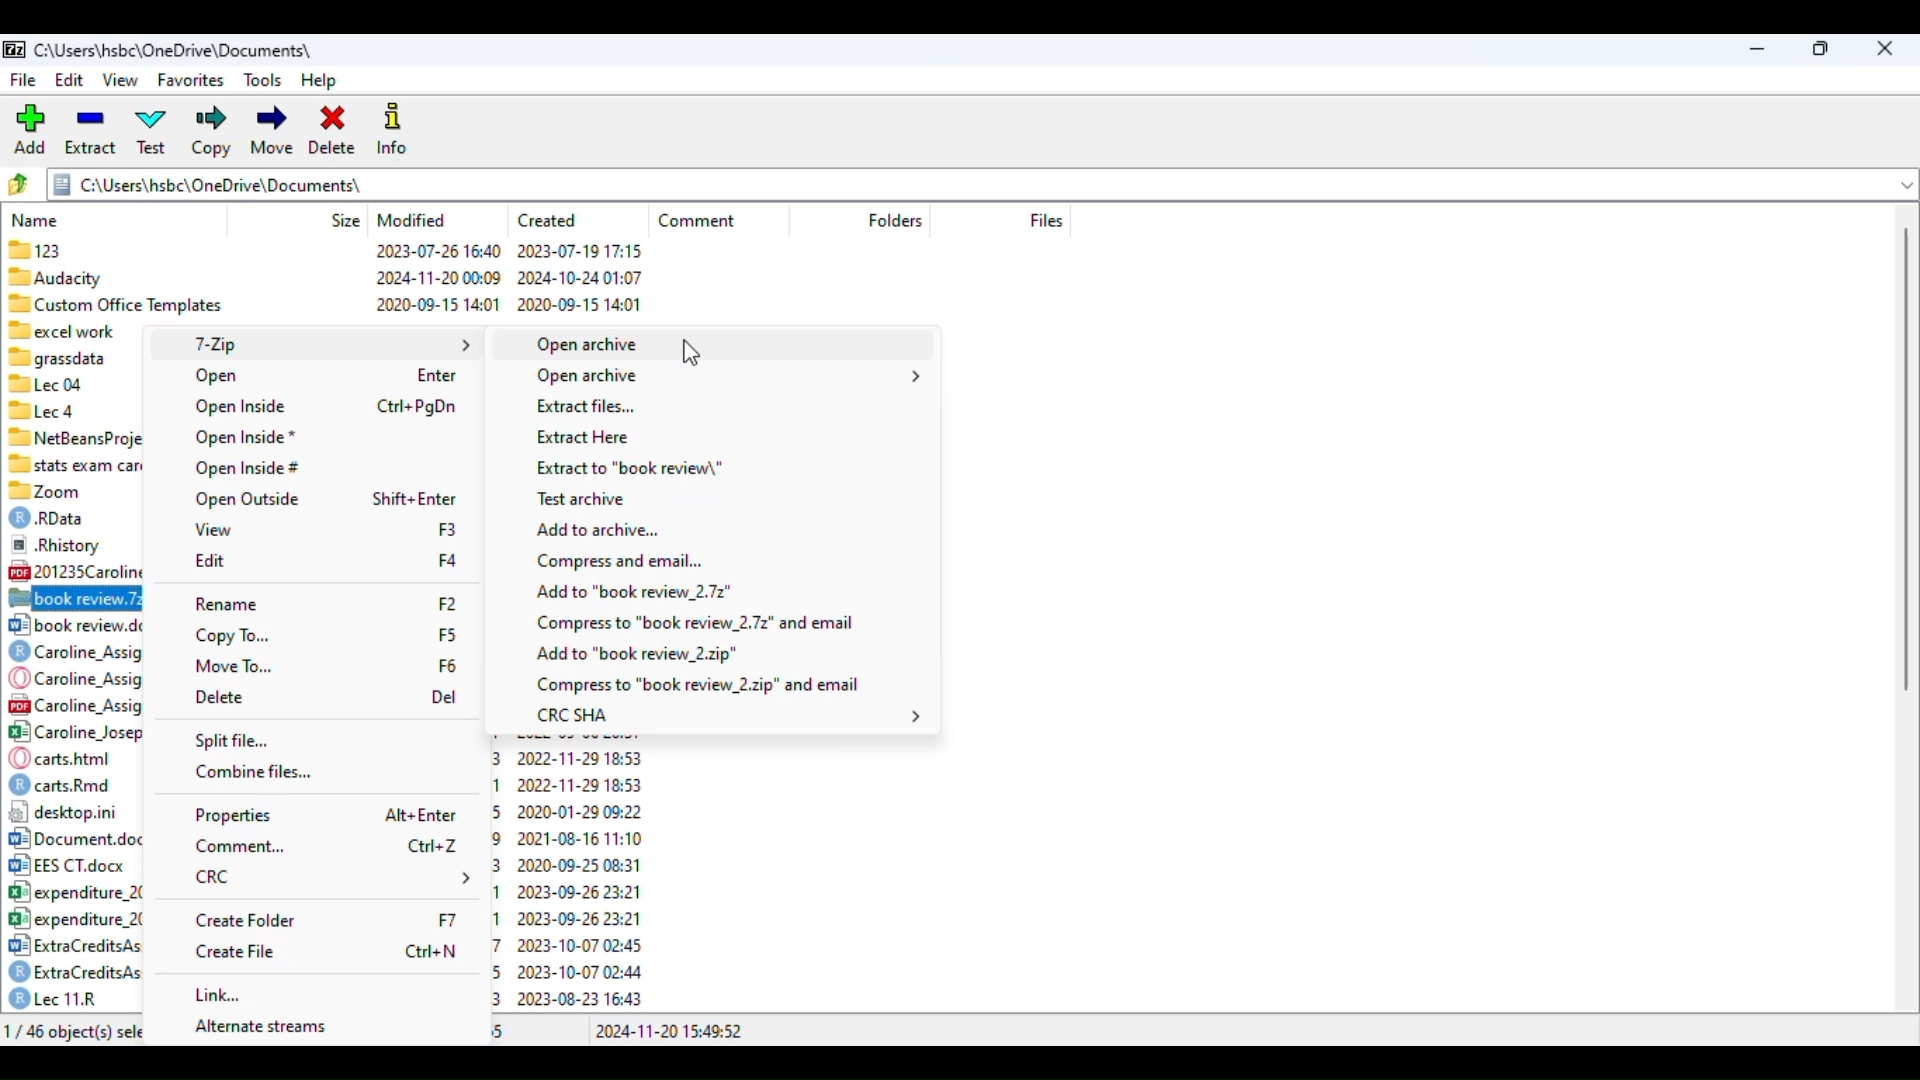 The width and height of the screenshot is (1920, 1080). Describe the element at coordinates (76, 570) in the screenshot. I see `@201235Carolineloseph3... 854886 2020-10-09 19:02 2020-10-09 19:05` at that location.